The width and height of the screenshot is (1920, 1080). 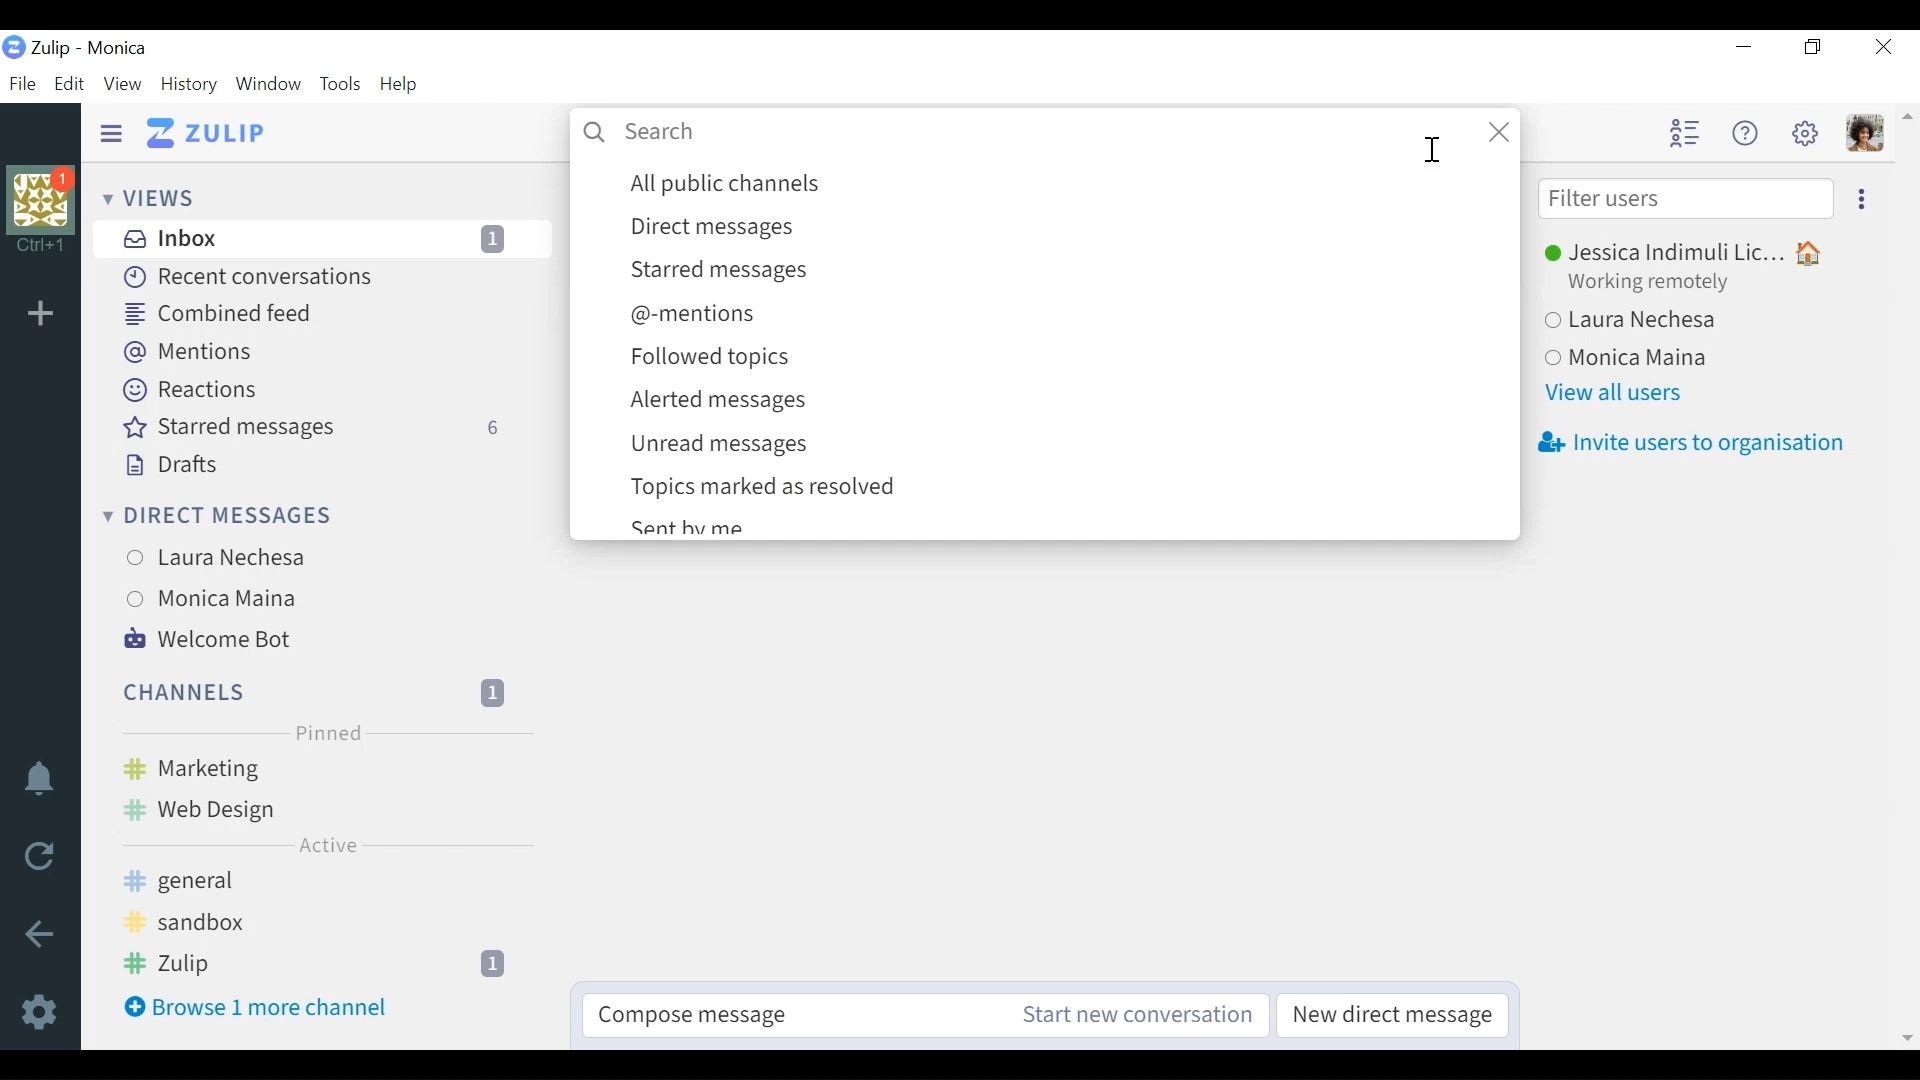 I want to click on Help menu, so click(x=1743, y=133).